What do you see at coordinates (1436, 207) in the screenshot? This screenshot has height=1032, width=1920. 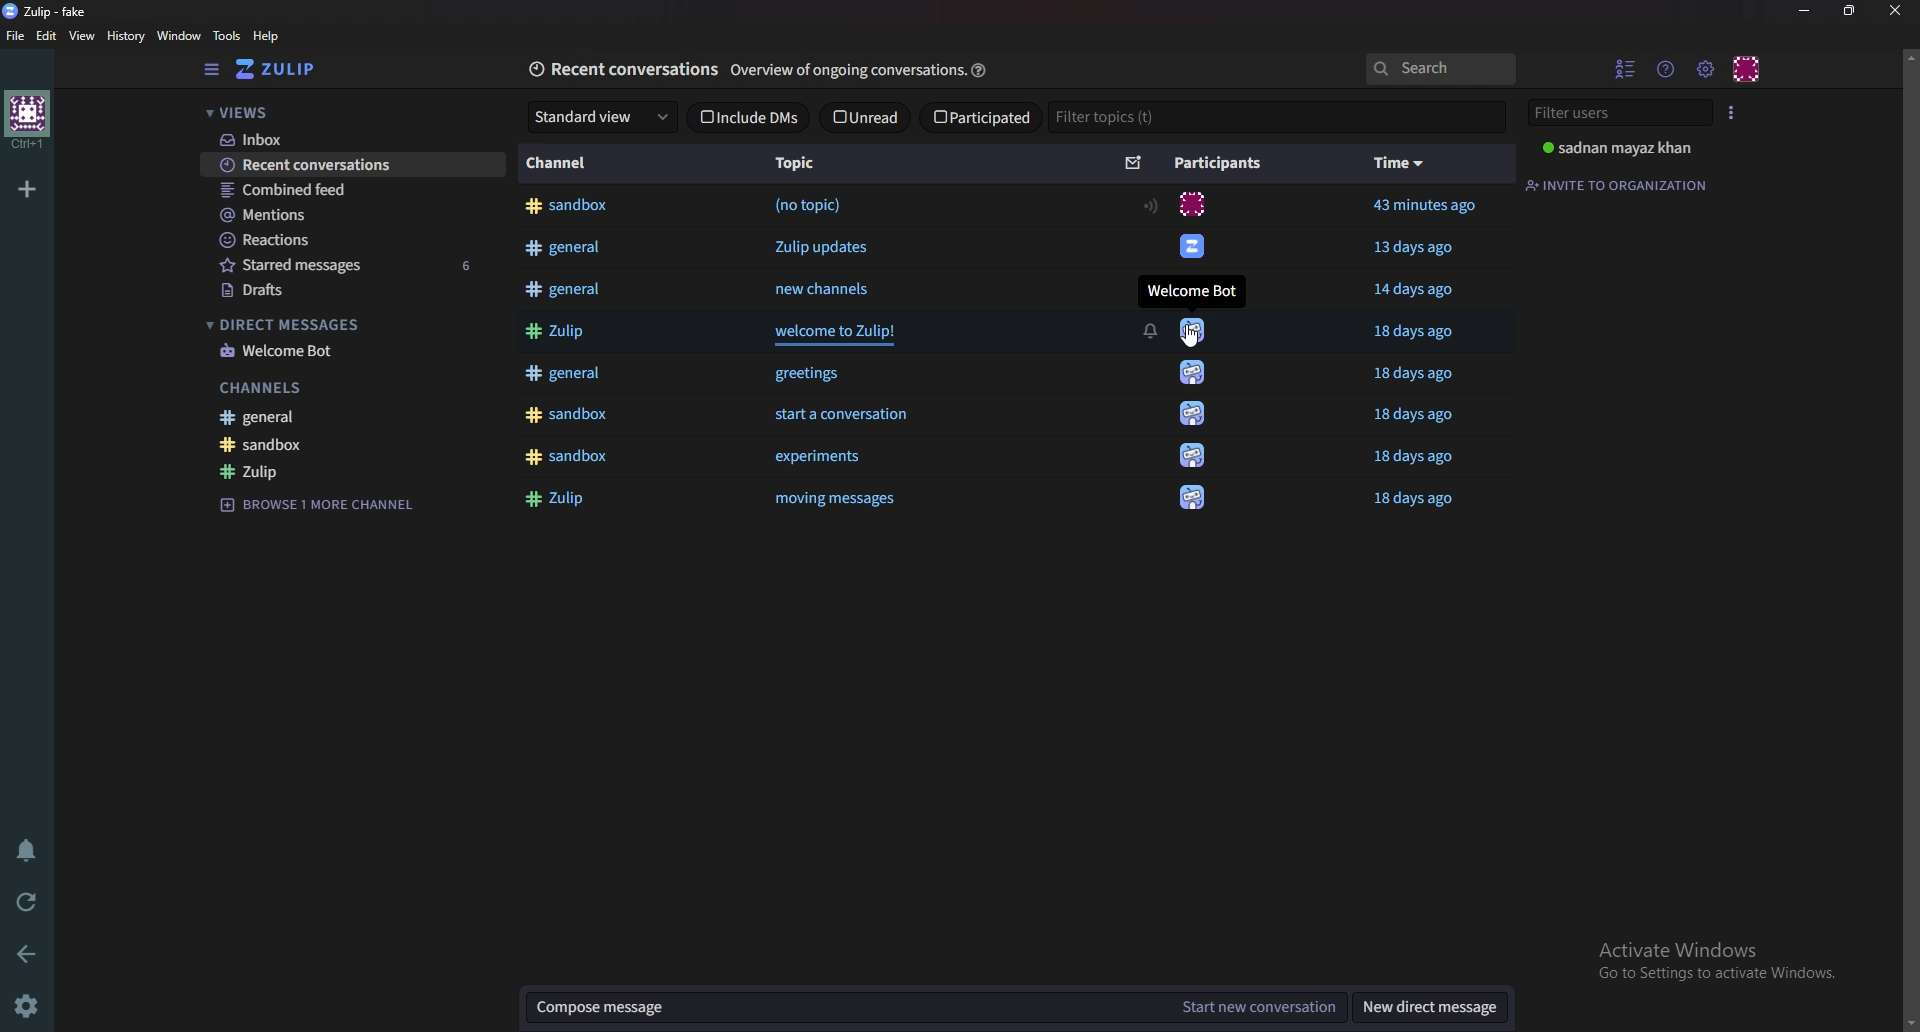 I see `43 minutes ago` at bounding box center [1436, 207].